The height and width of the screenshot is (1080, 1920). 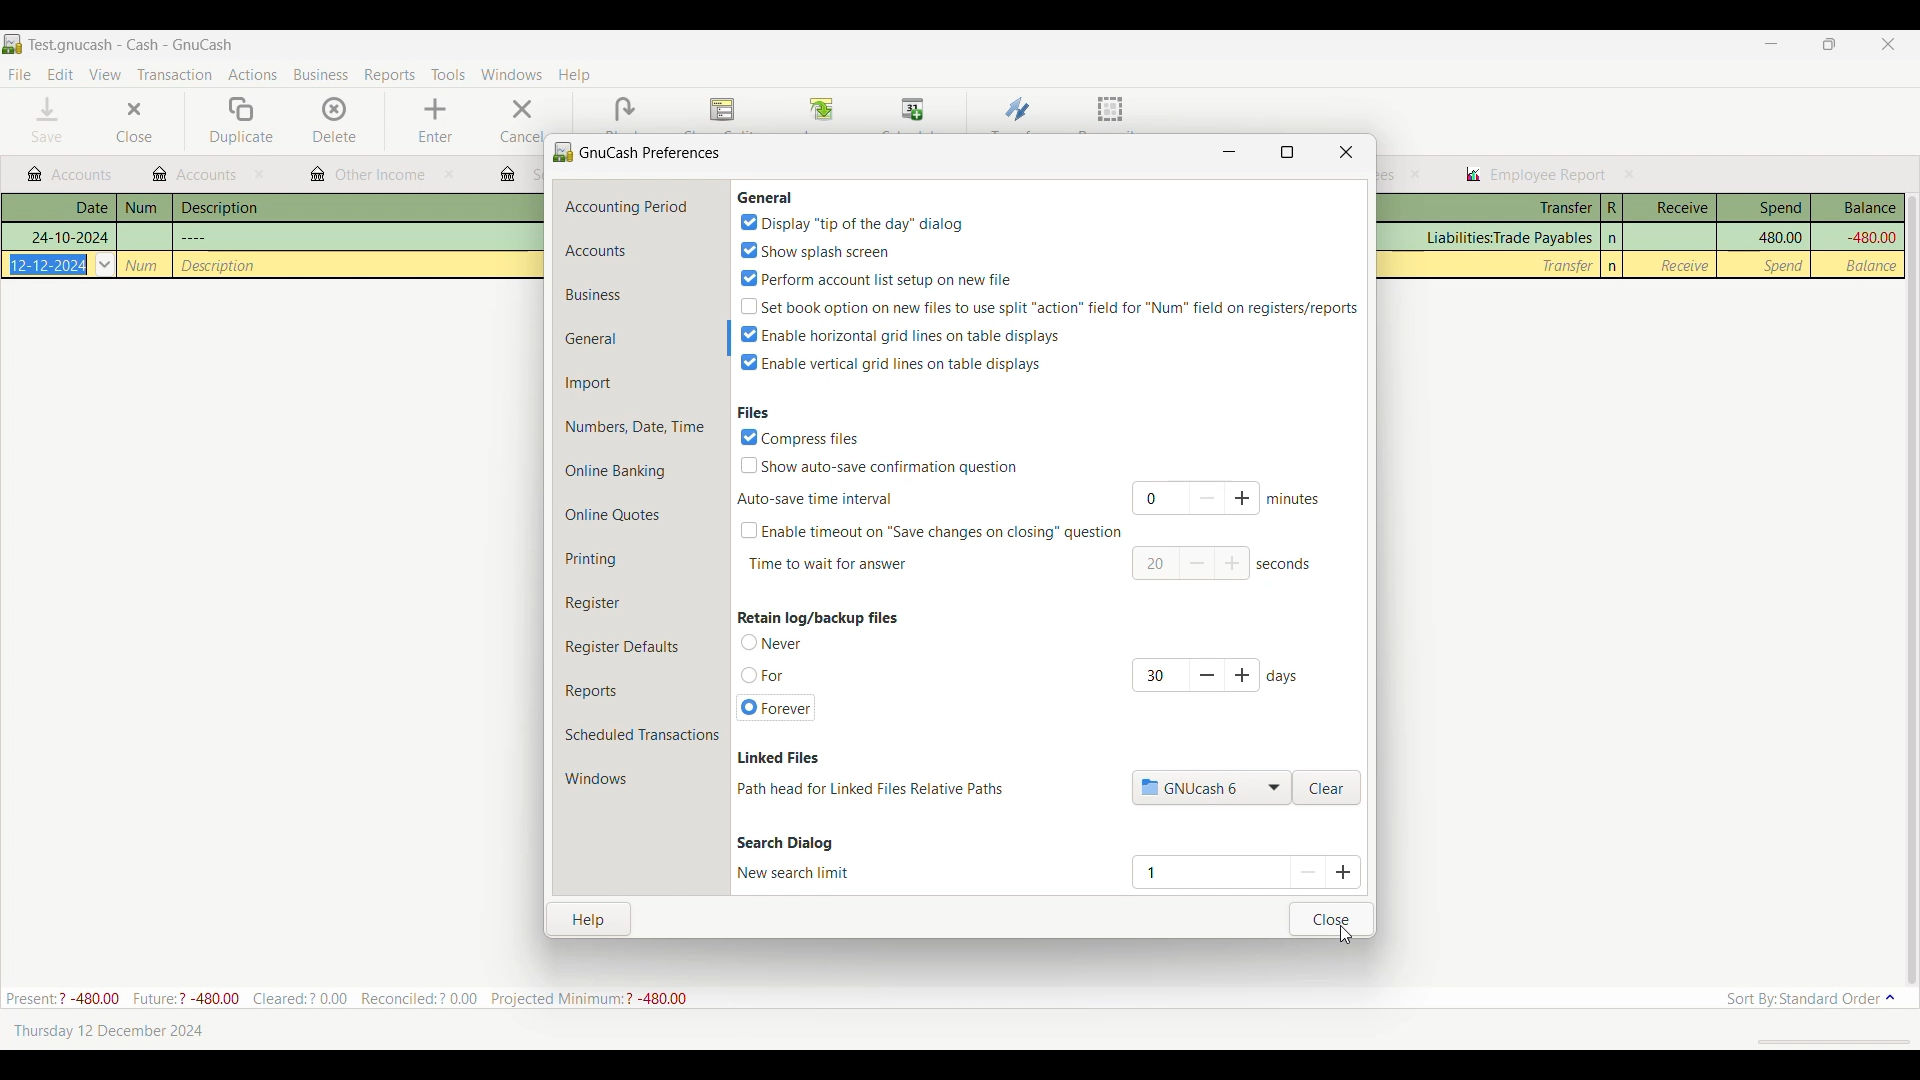 What do you see at coordinates (1568, 265) in the screenshot?
I see `Transfer column` at bounding box center [1568, 265].